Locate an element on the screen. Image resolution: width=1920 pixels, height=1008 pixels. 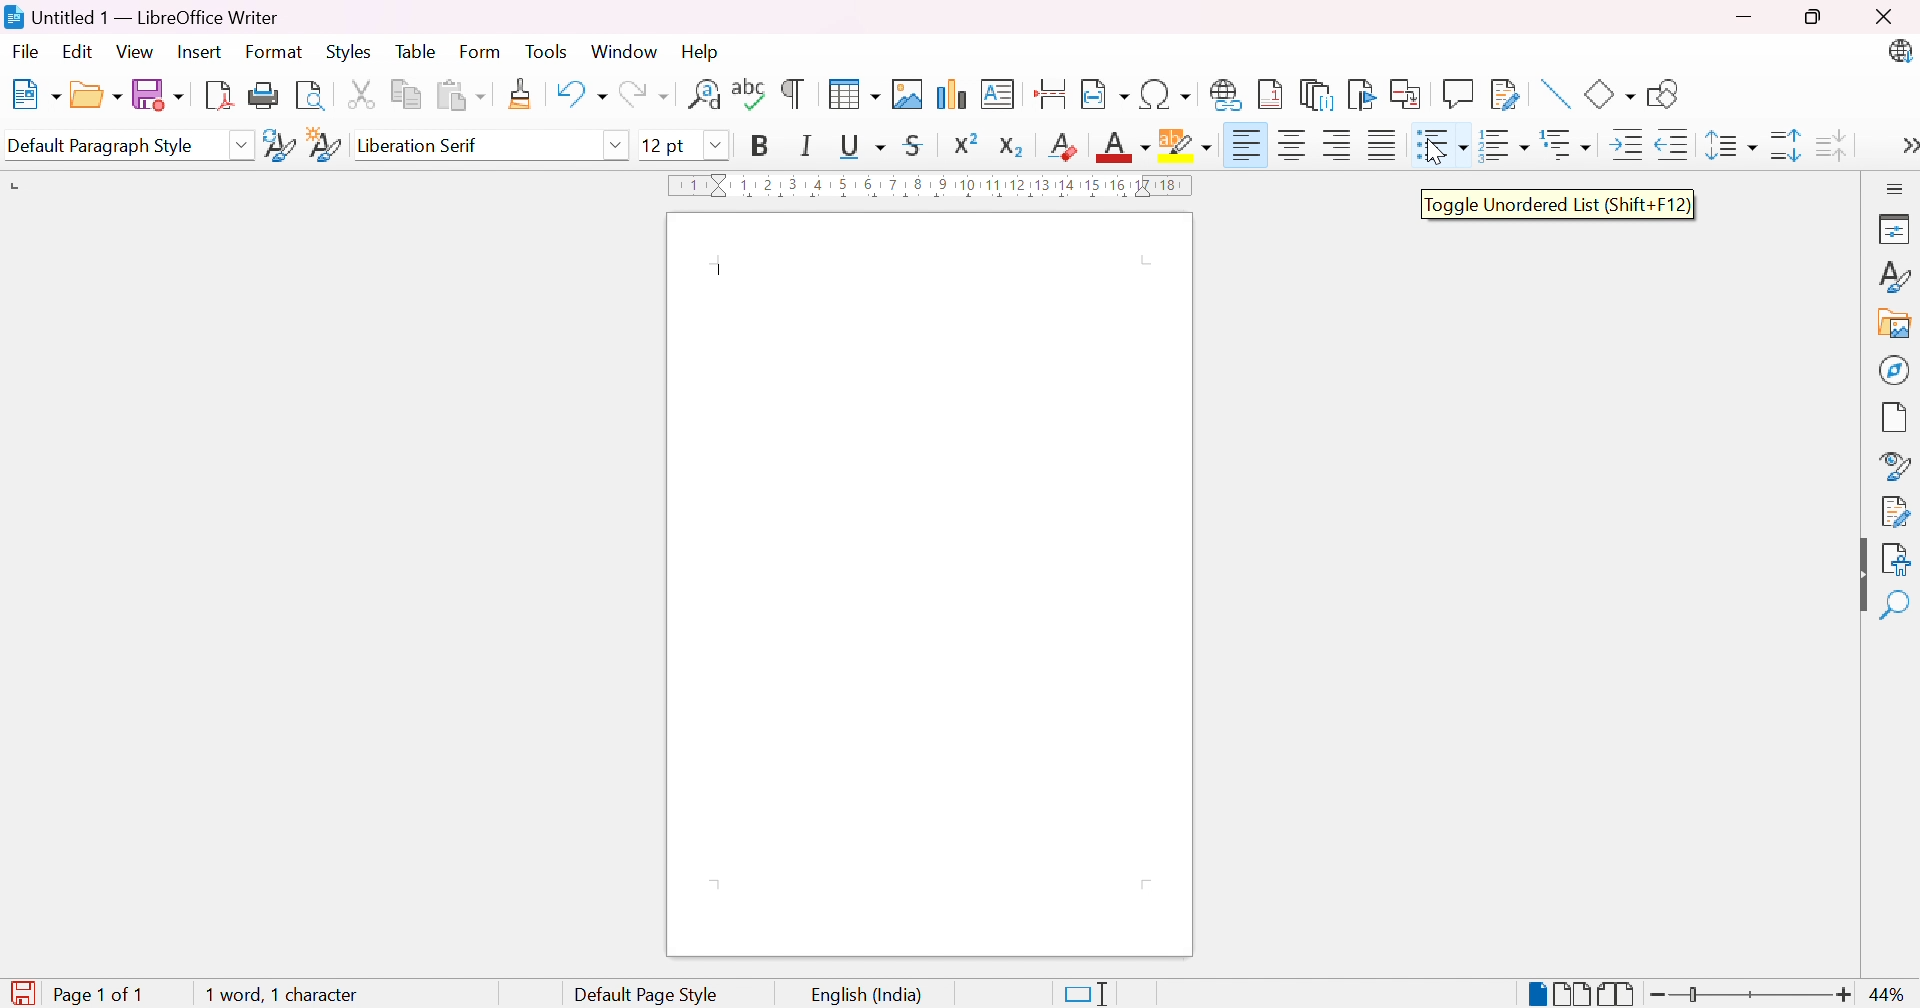
Drop down is located at coordinates (618, 144).